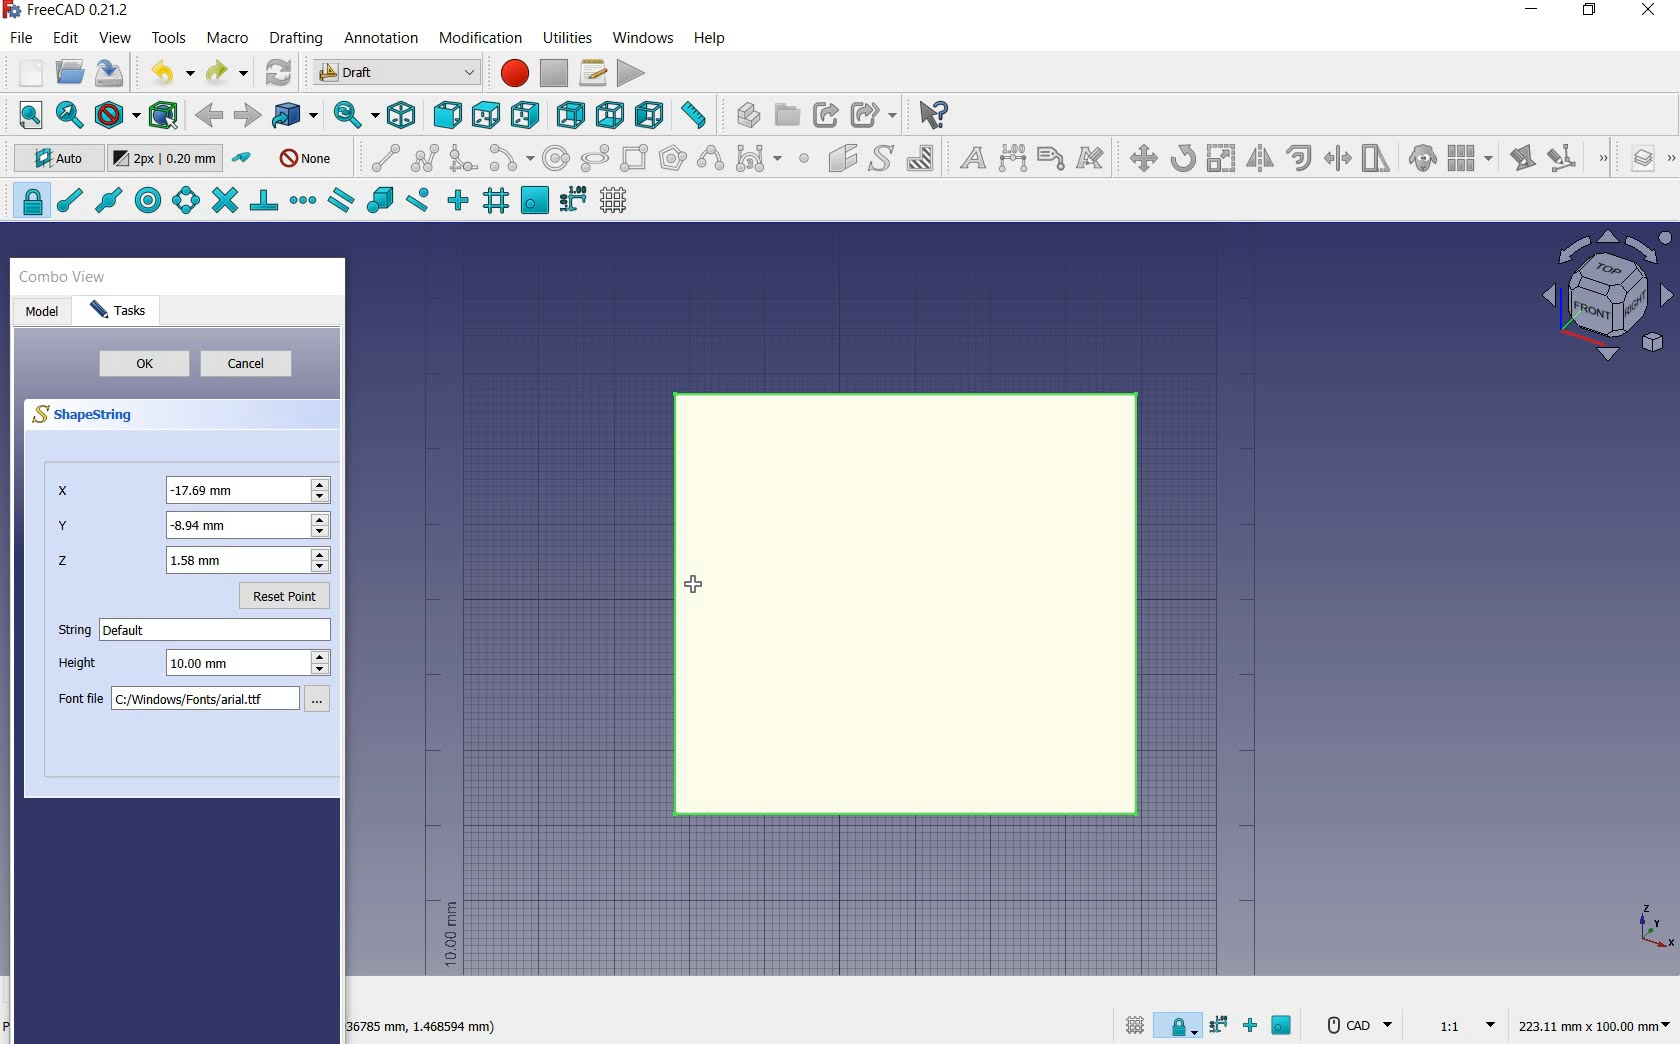 The height and width of the screenshot is (1044, 1680). Describe the element at coordinates (1669, 160) in the screenshot. I see `draft utility tools` at that location.